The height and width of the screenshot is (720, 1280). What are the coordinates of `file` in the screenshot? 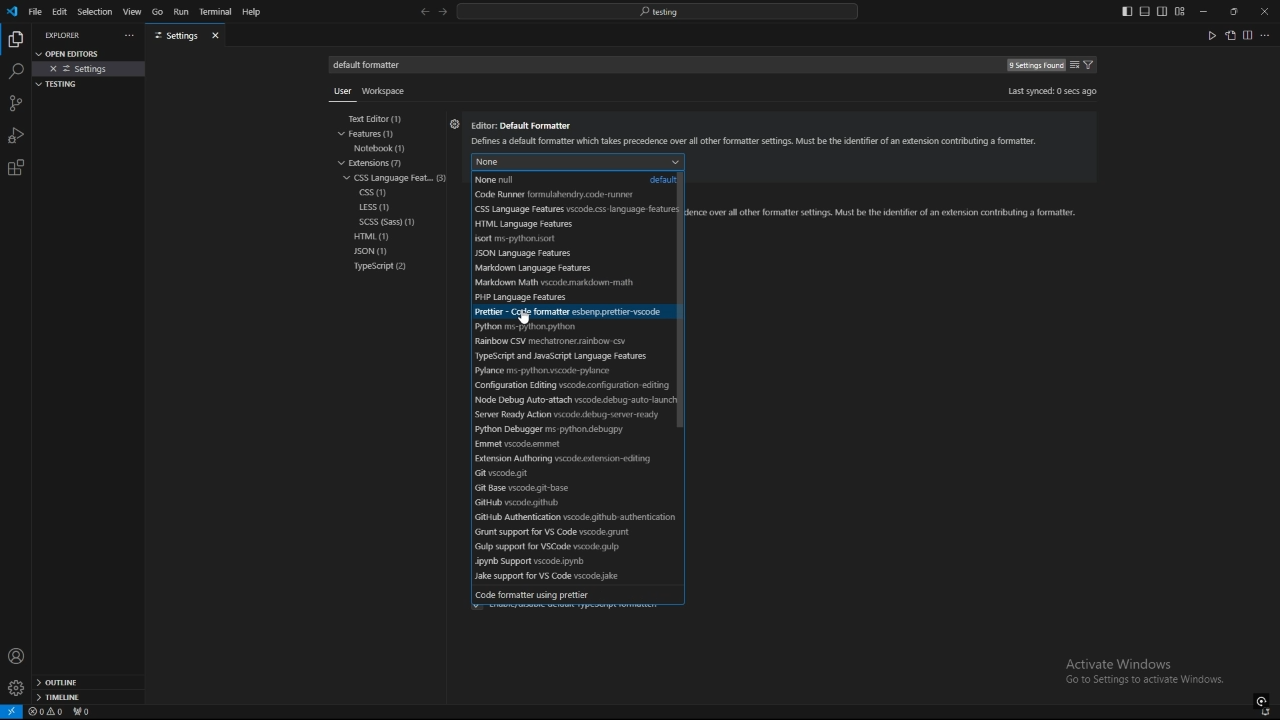 It's located at (35, 11).